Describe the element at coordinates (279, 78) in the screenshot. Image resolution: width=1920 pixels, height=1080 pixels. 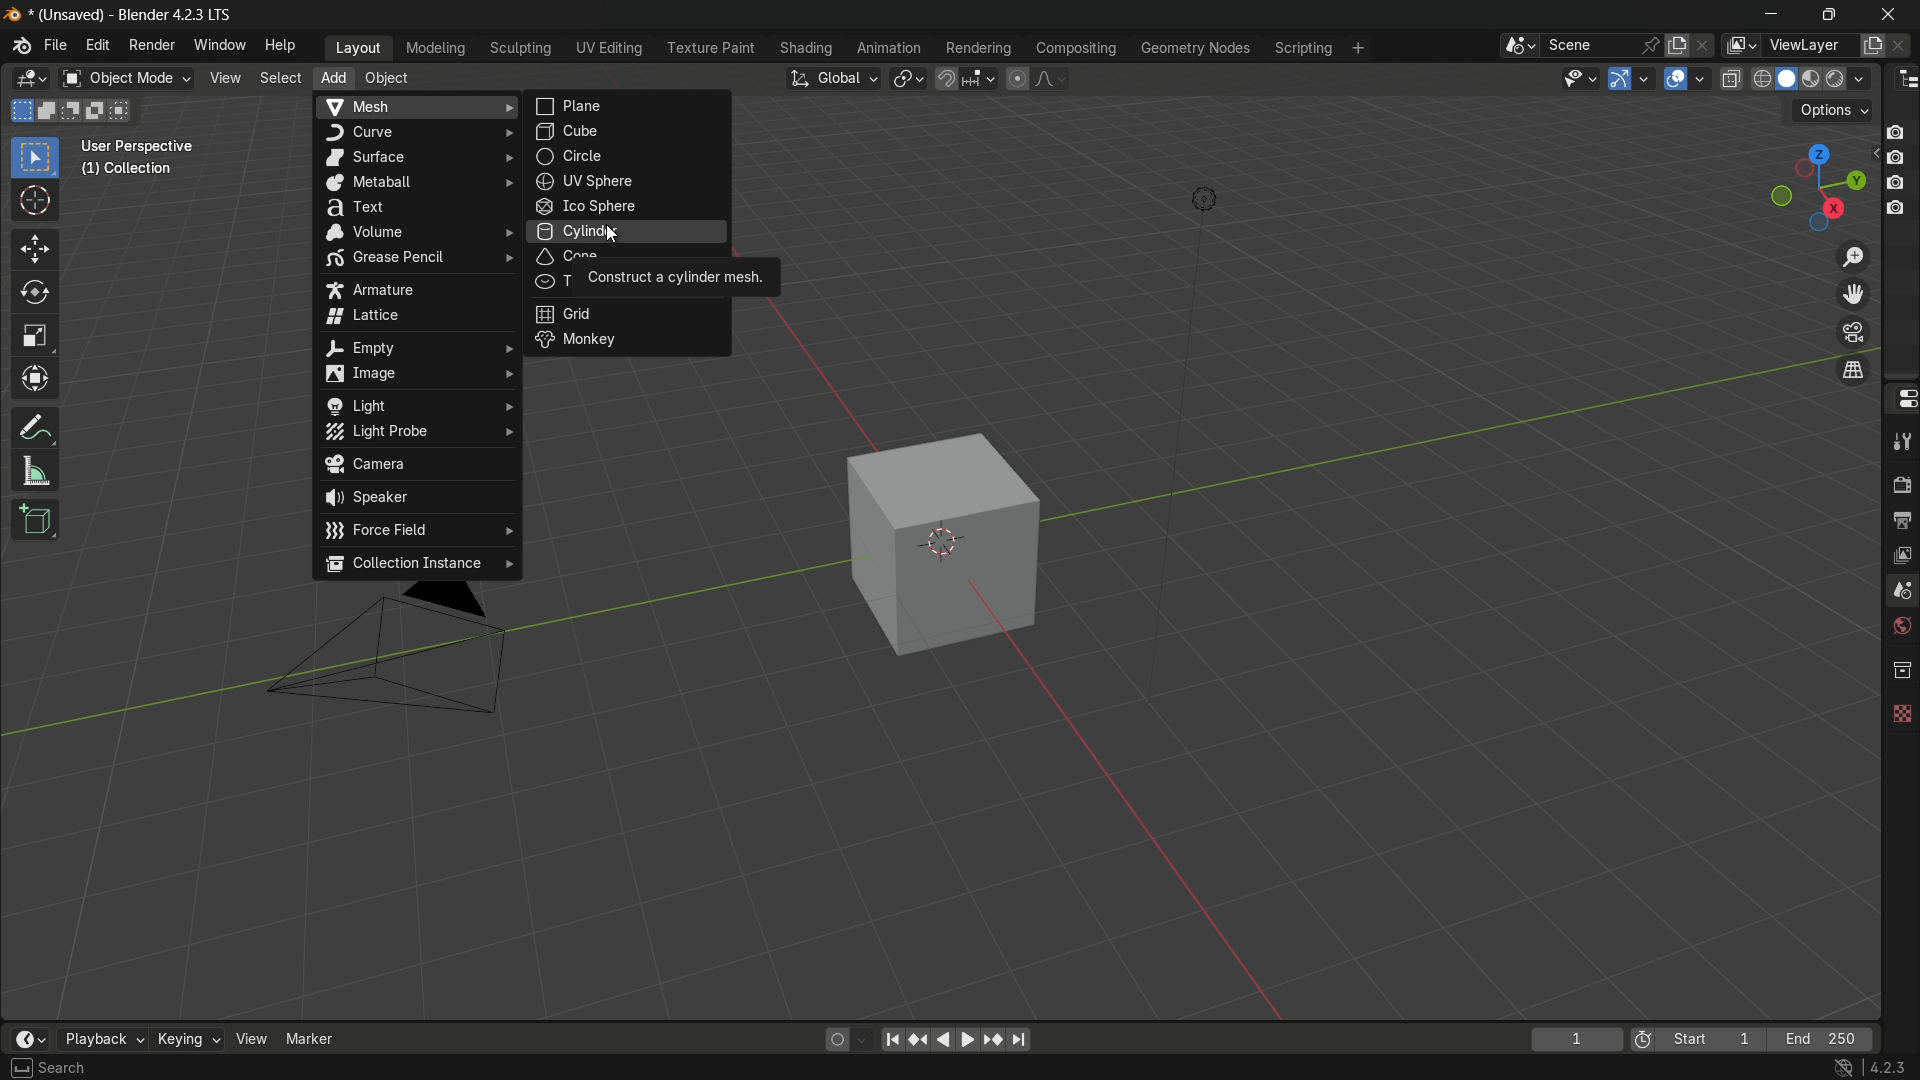
I see `select` at that location.